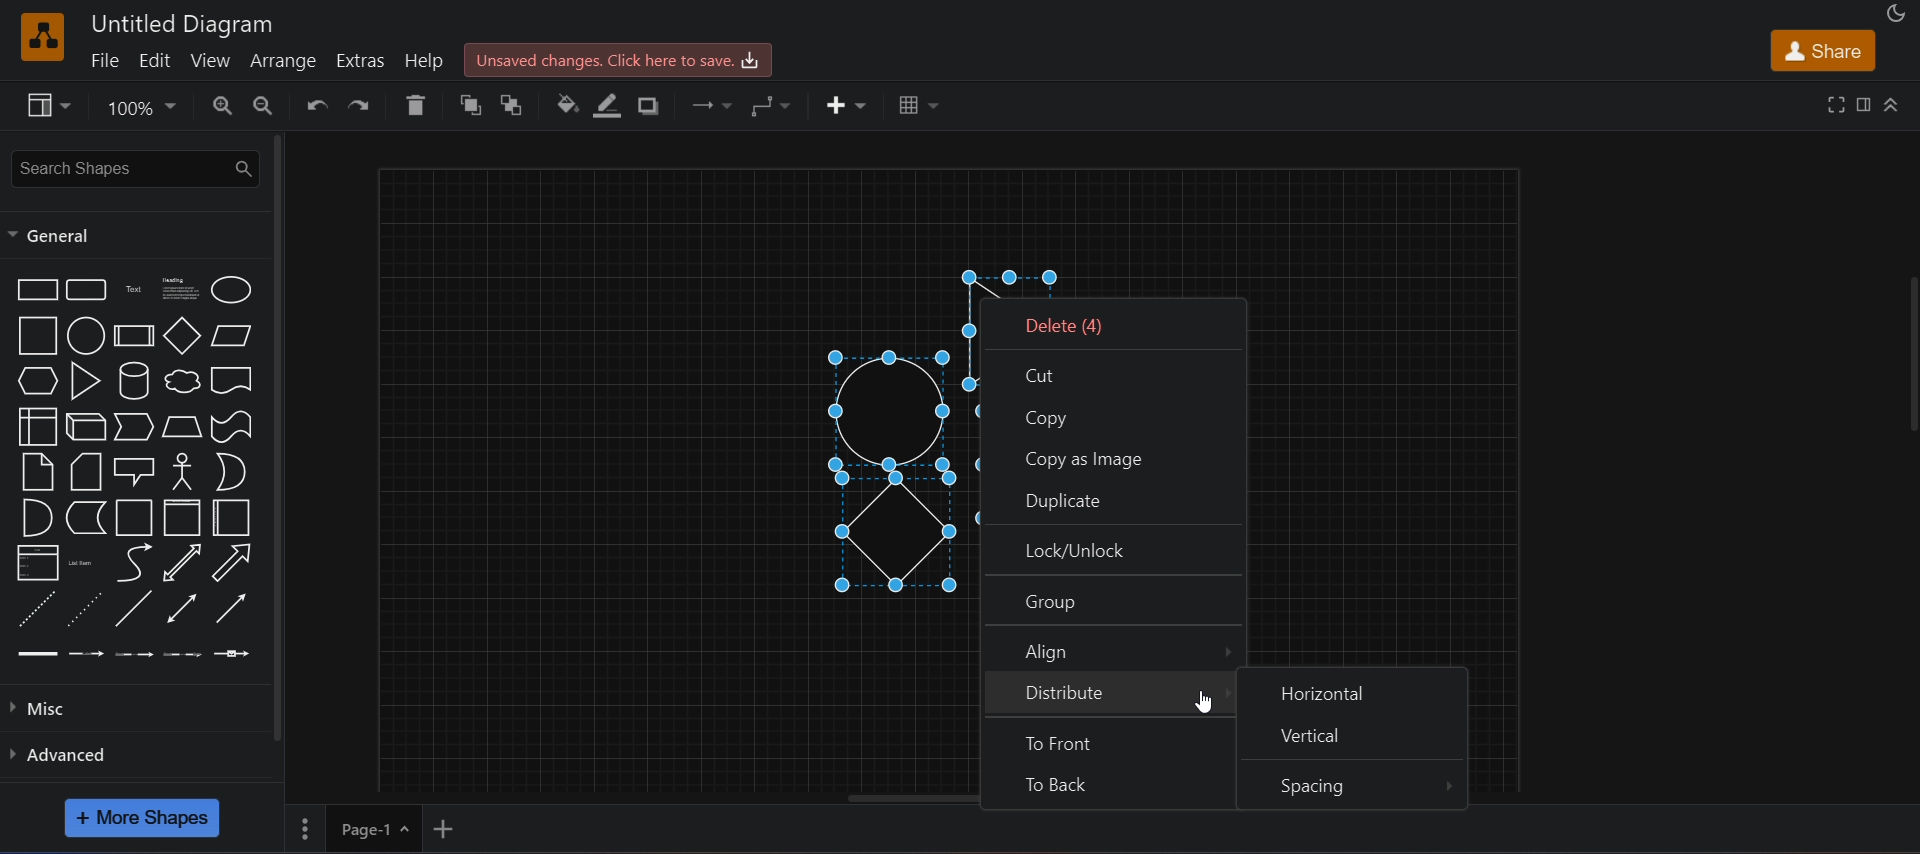  I want to click on card, so click(83, 472).